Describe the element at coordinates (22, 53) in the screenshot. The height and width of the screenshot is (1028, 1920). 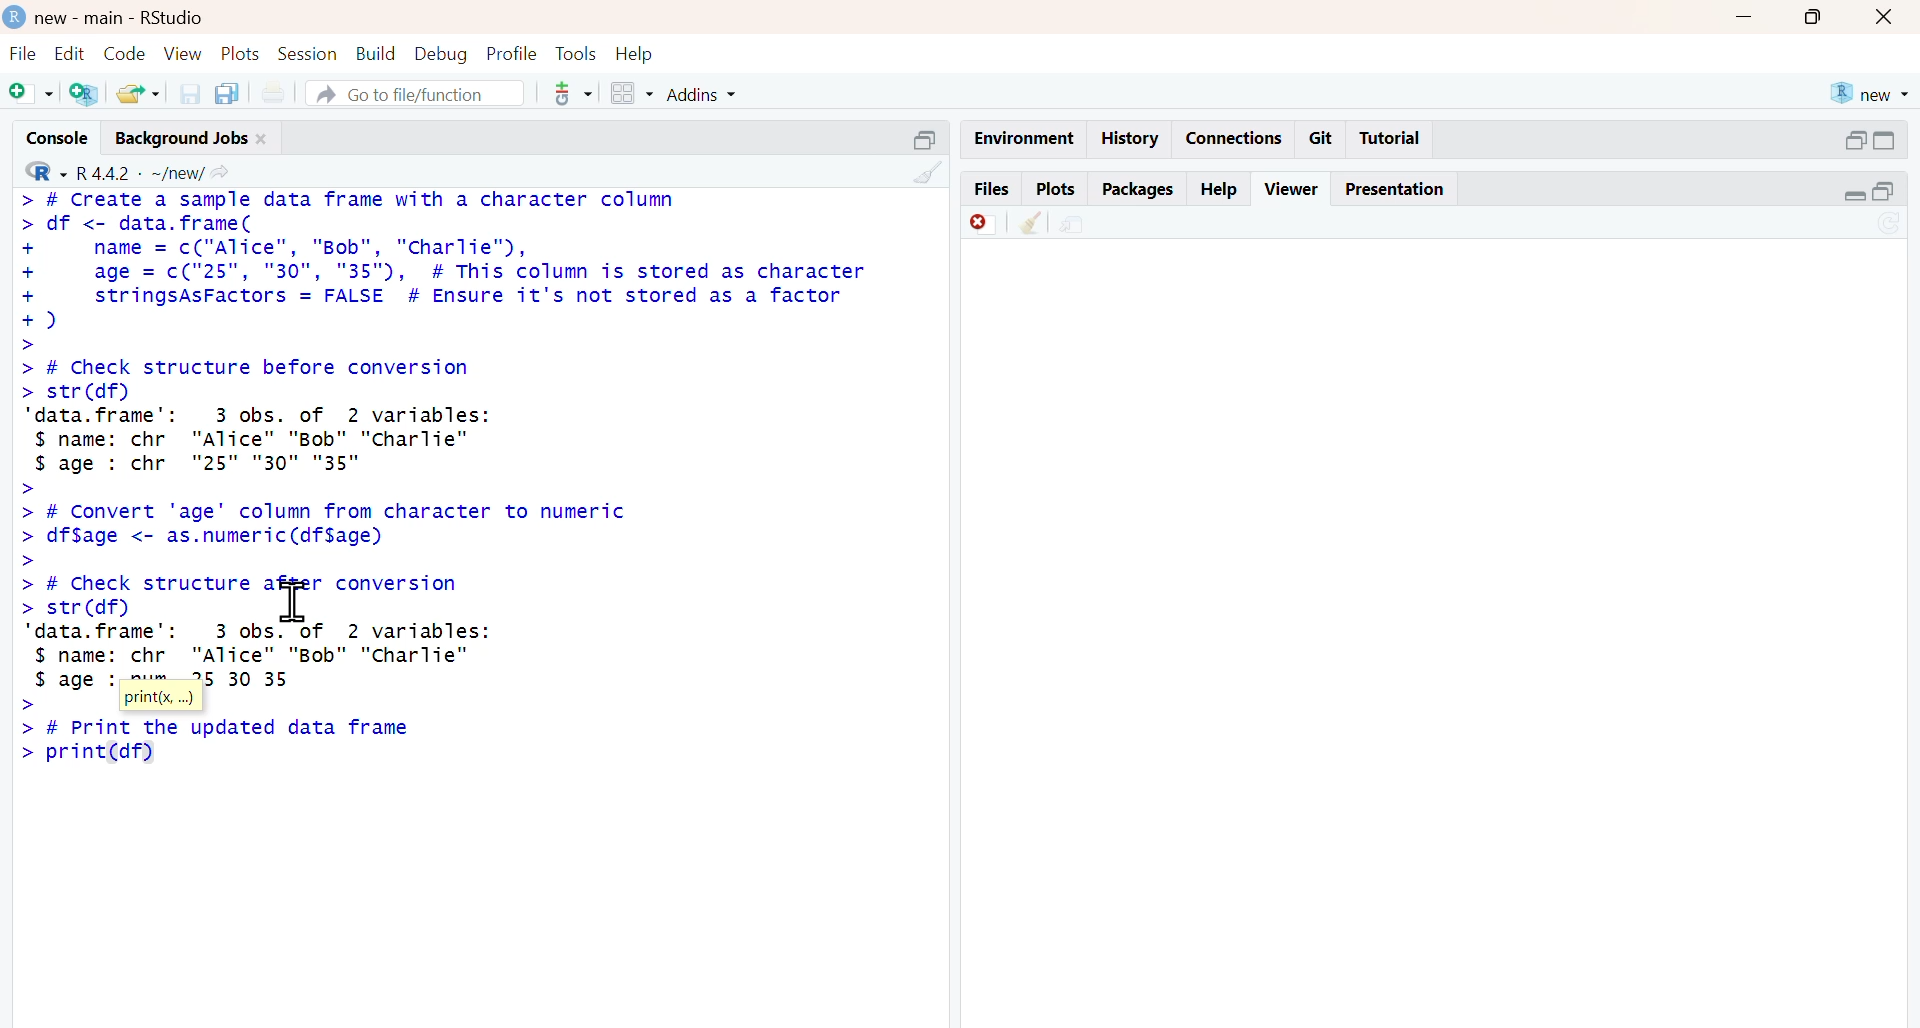
I see `file` at that location.